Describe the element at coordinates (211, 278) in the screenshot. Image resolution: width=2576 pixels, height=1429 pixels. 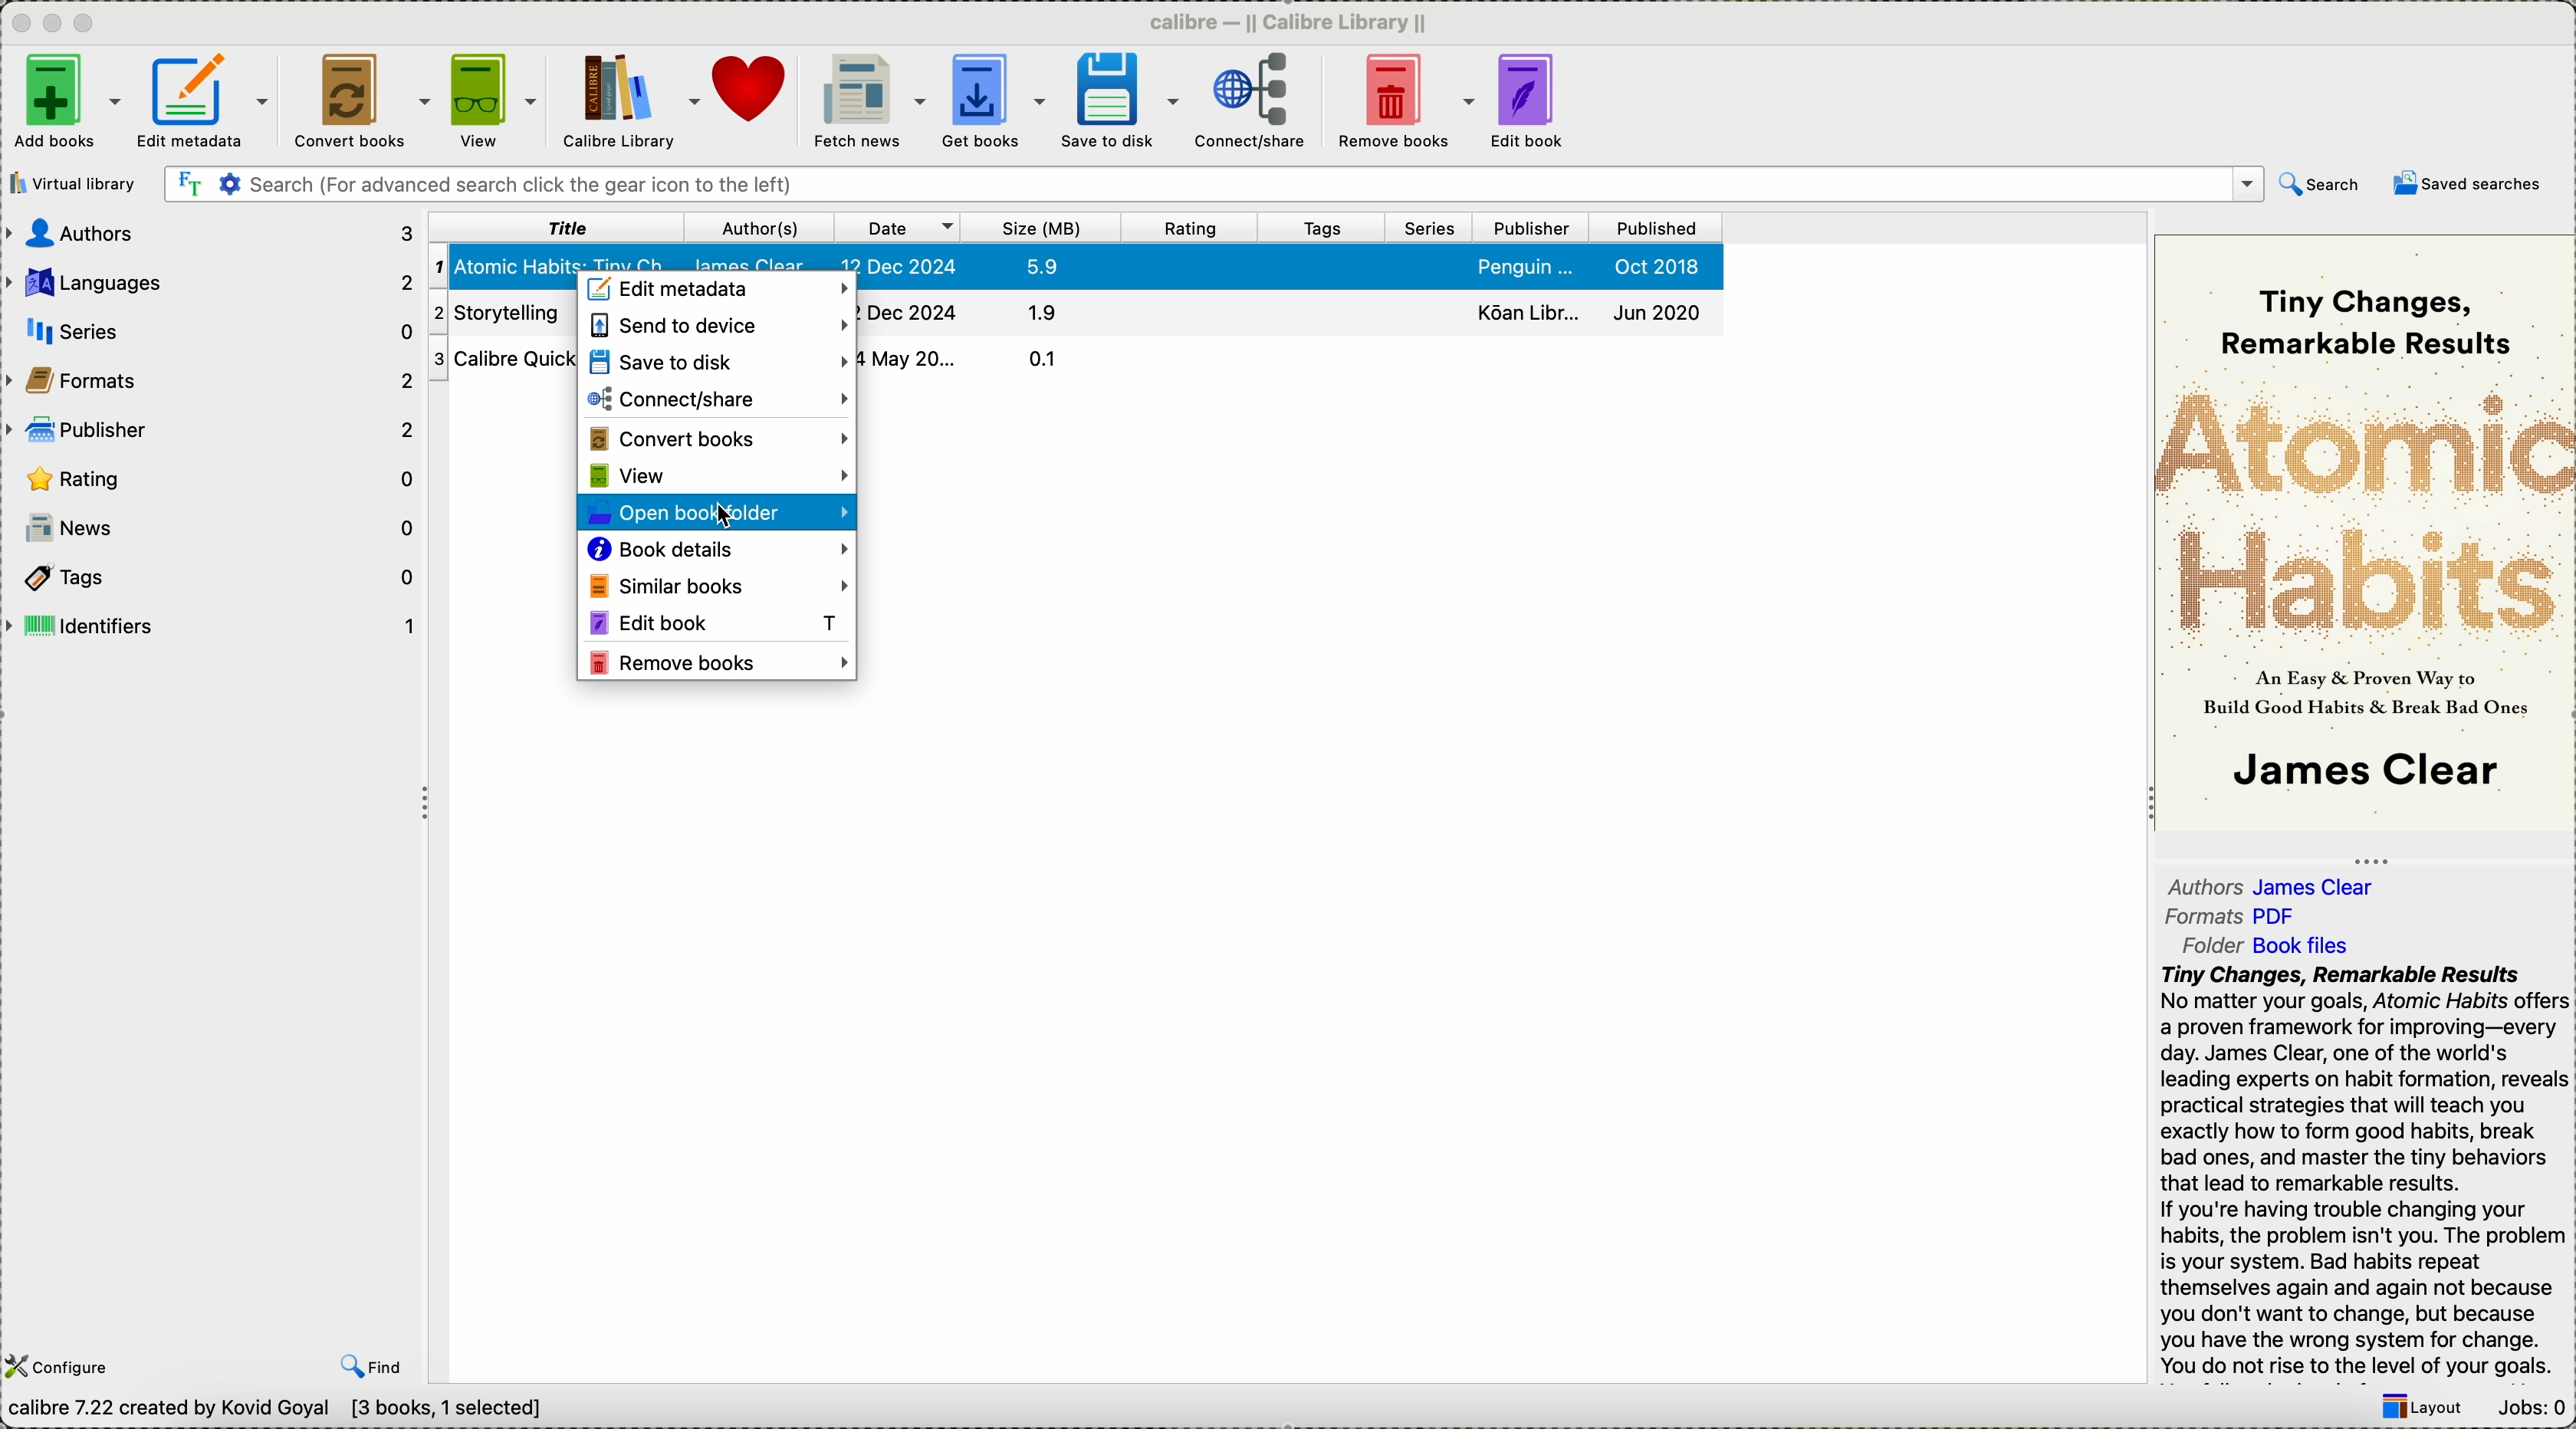
I see `languages` at that location.